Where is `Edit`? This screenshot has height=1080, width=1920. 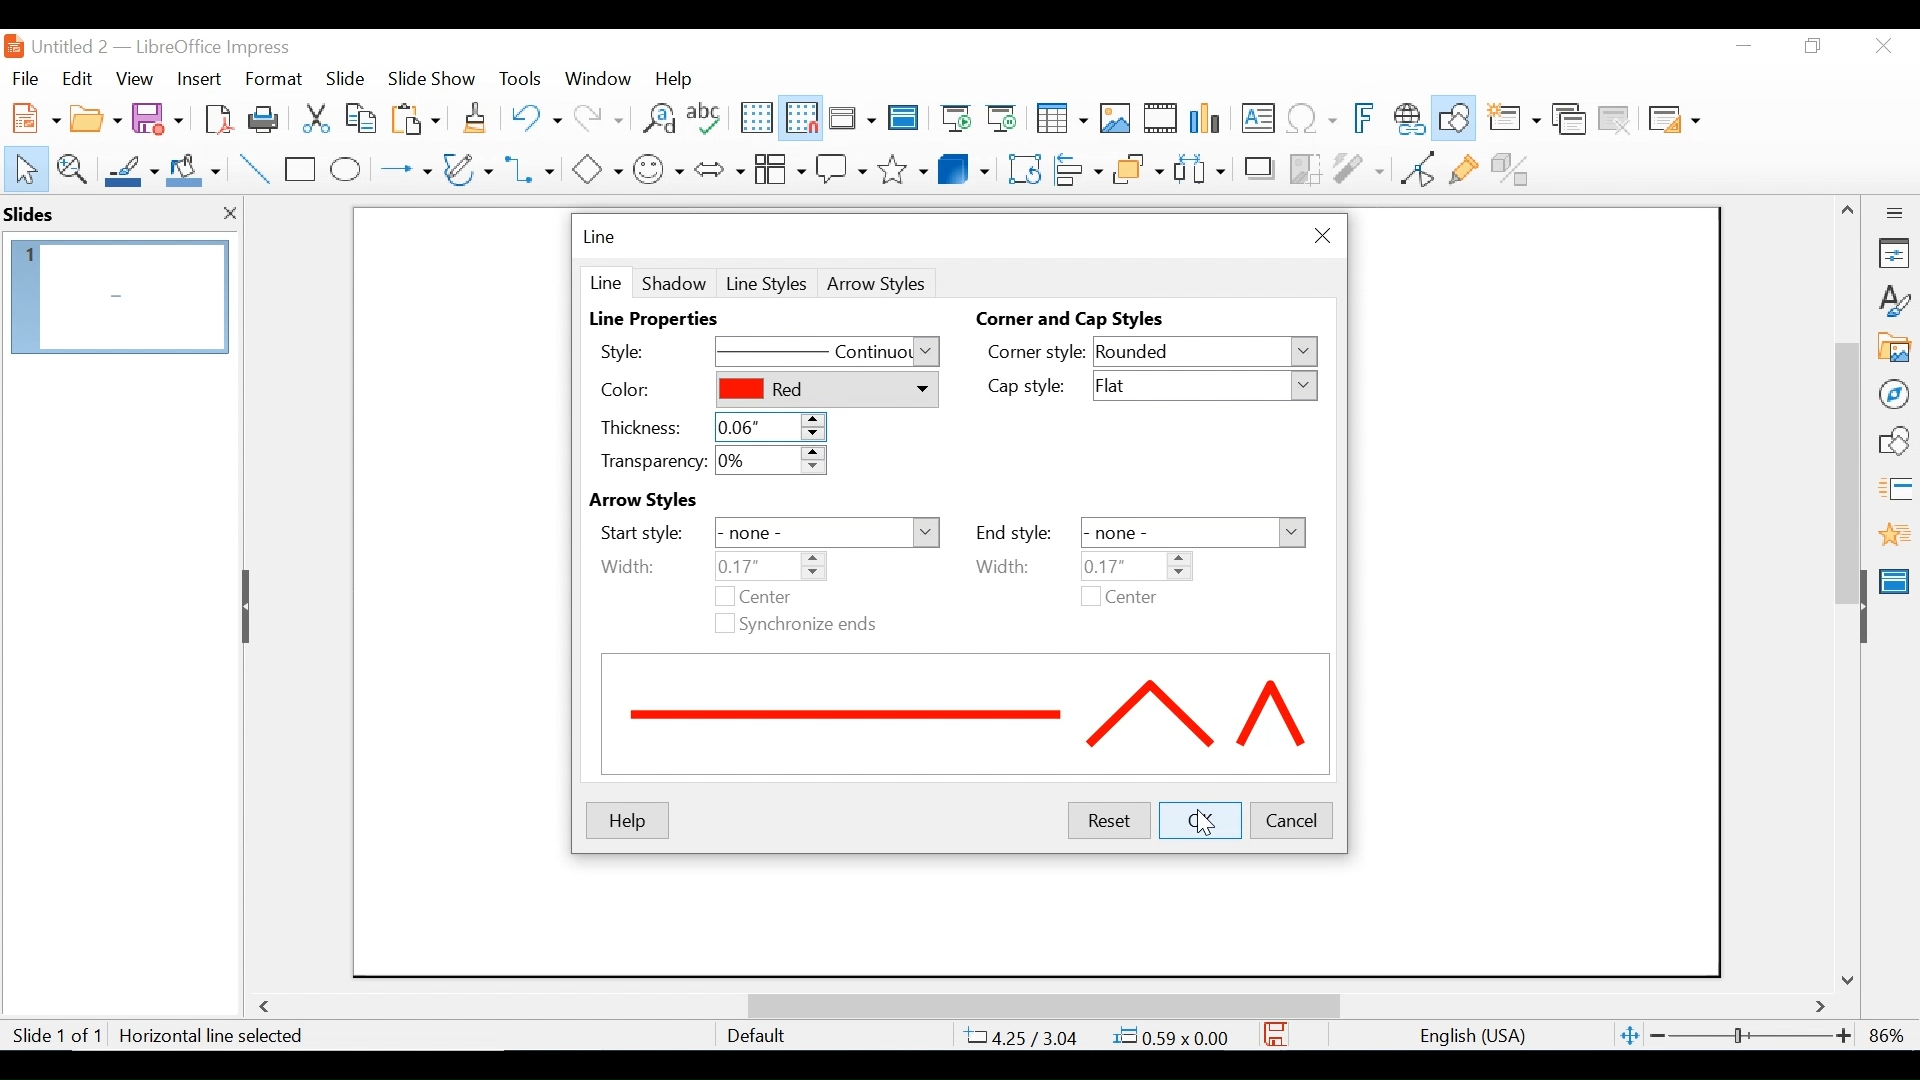
Edit is located at coordinates (75, 79).